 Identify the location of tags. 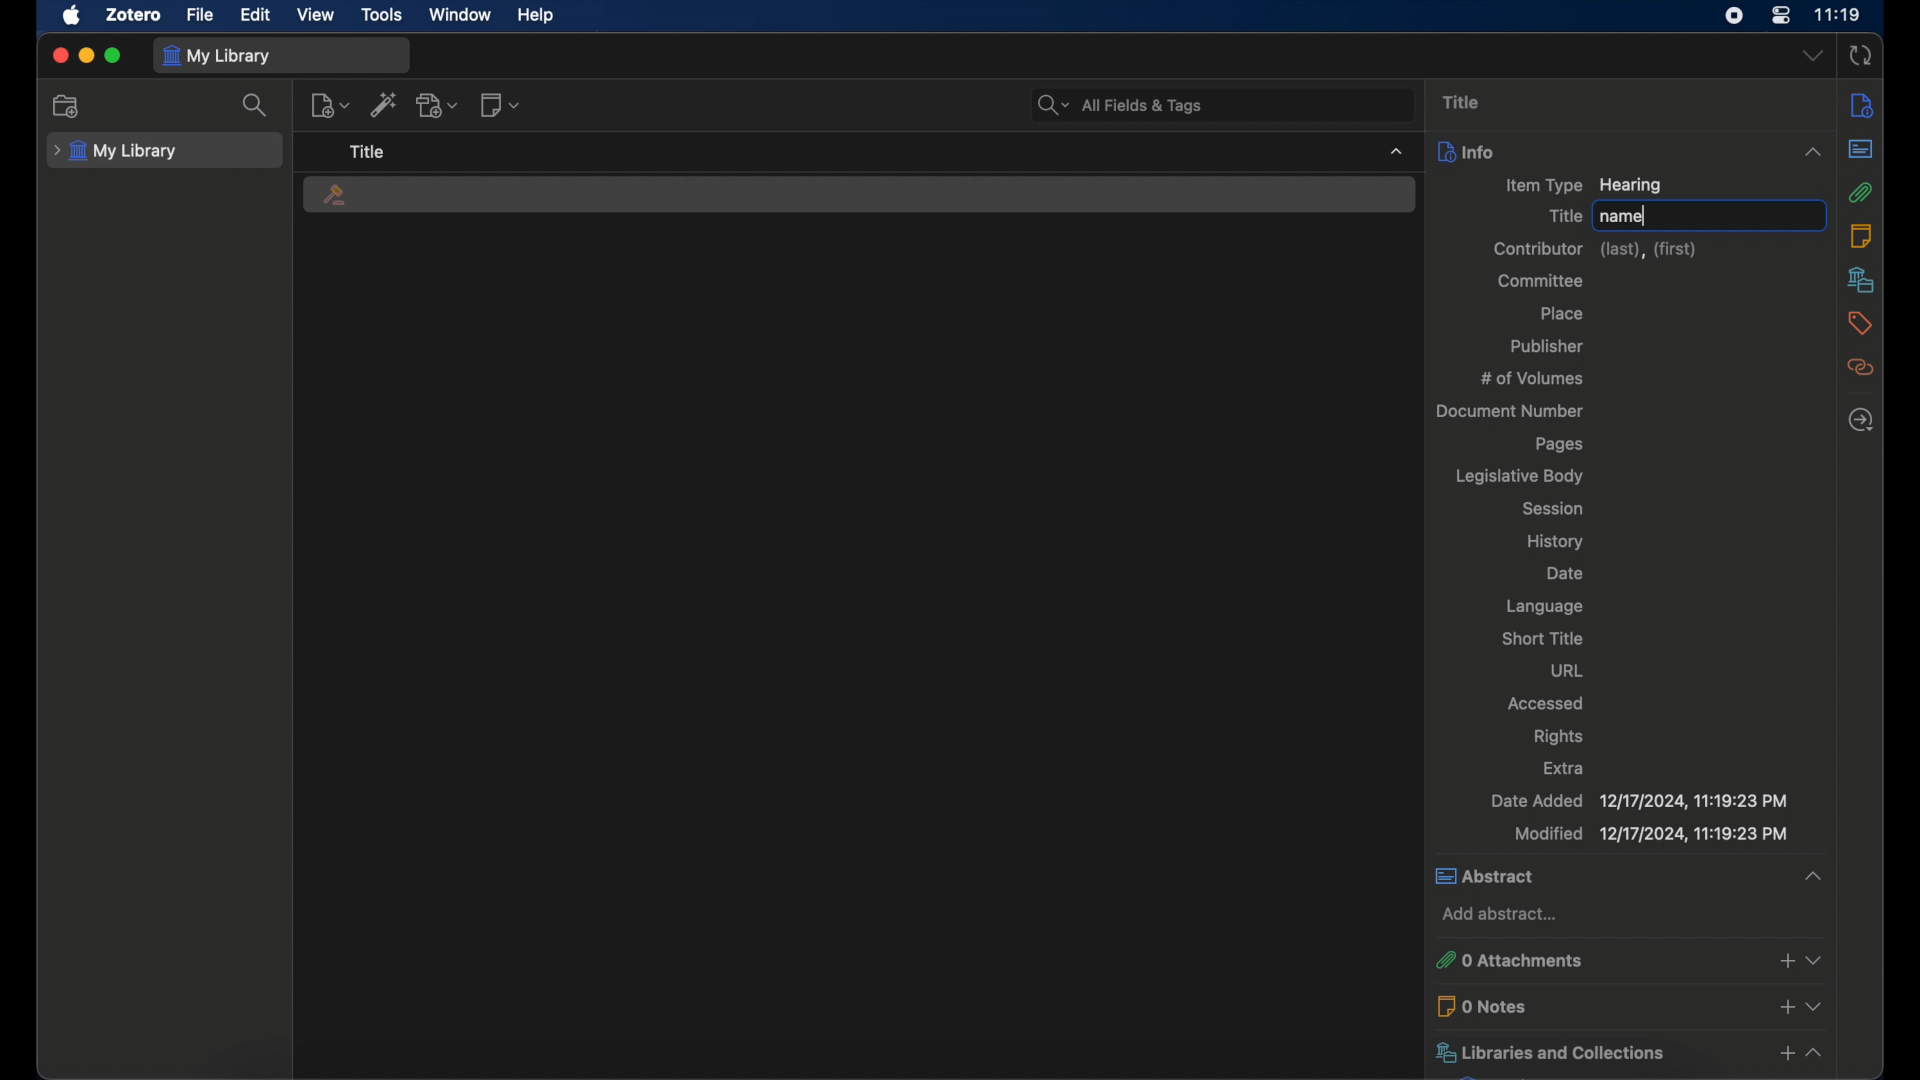
(1858, 323).